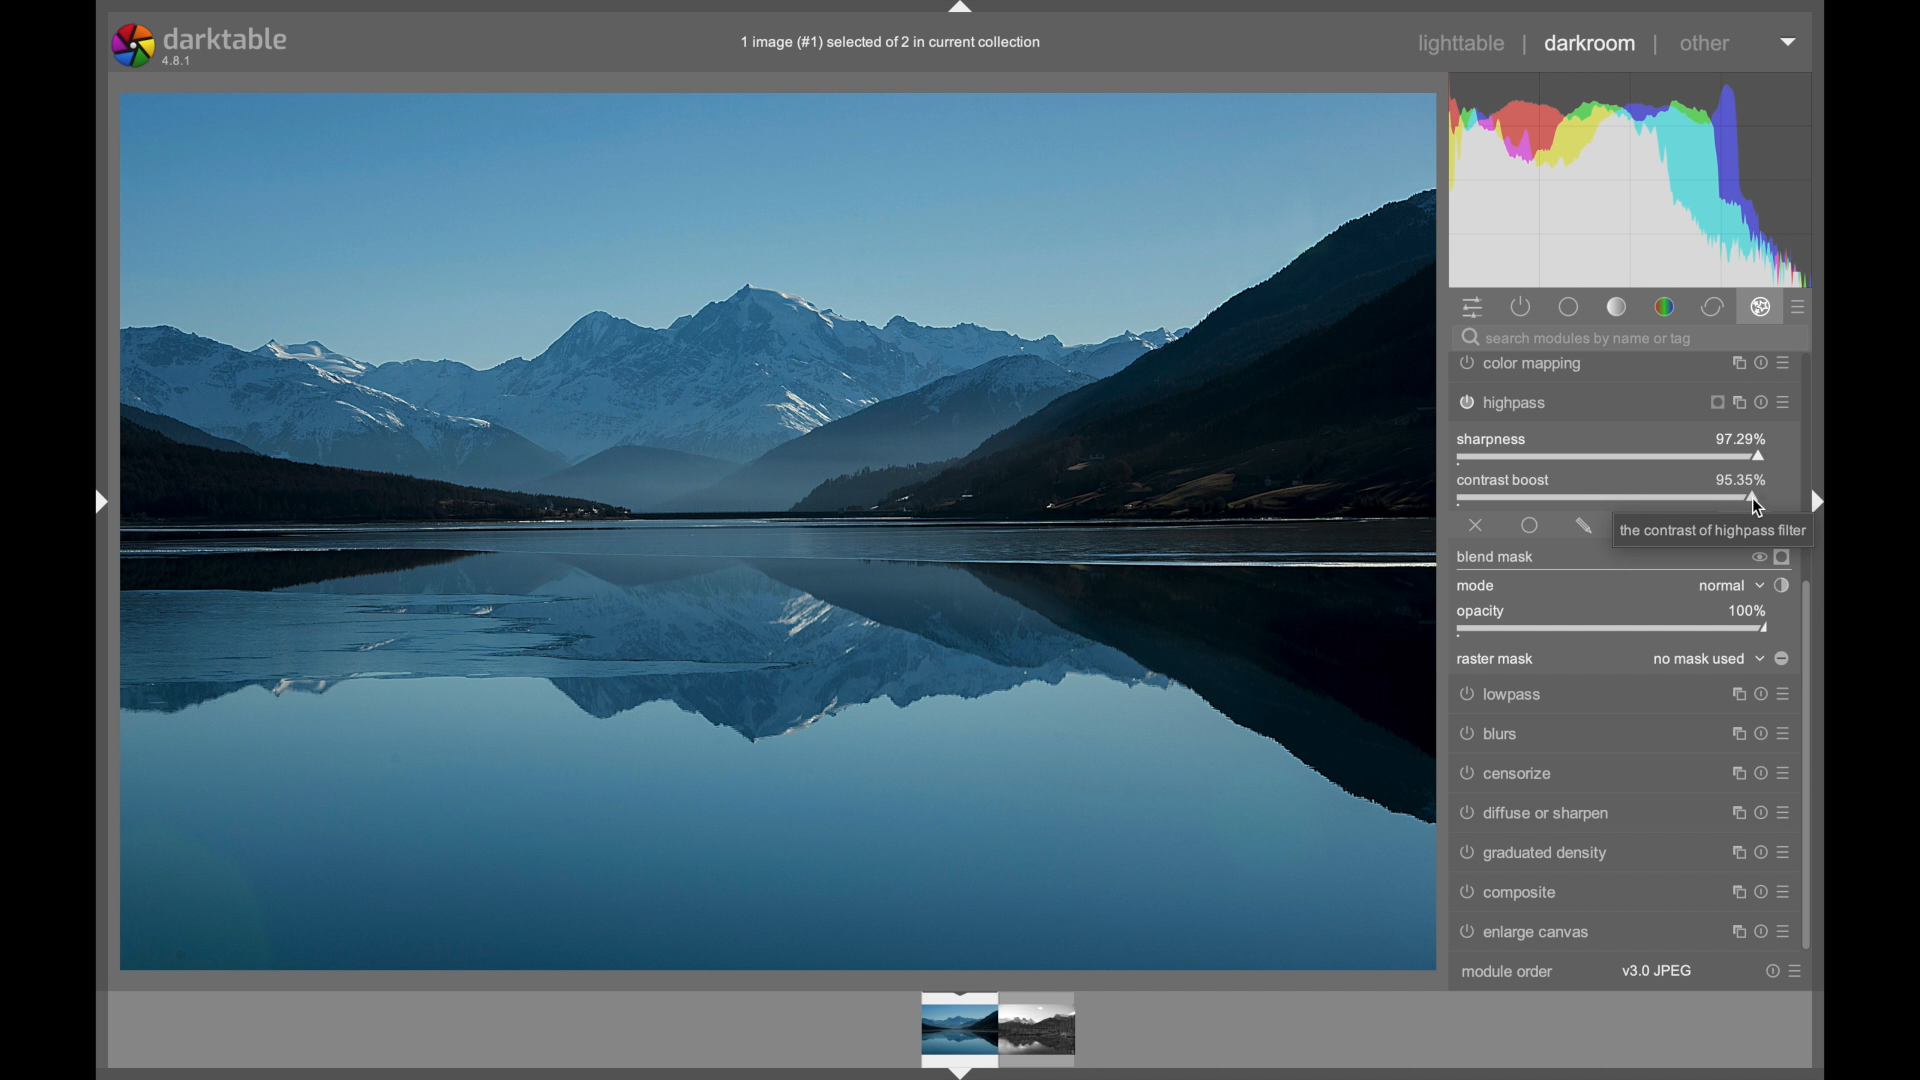 This screenshot has width=1920, height=1080. Describe the element at coordinates (1508, 971) in the screenshot. I see `module order` at that location.